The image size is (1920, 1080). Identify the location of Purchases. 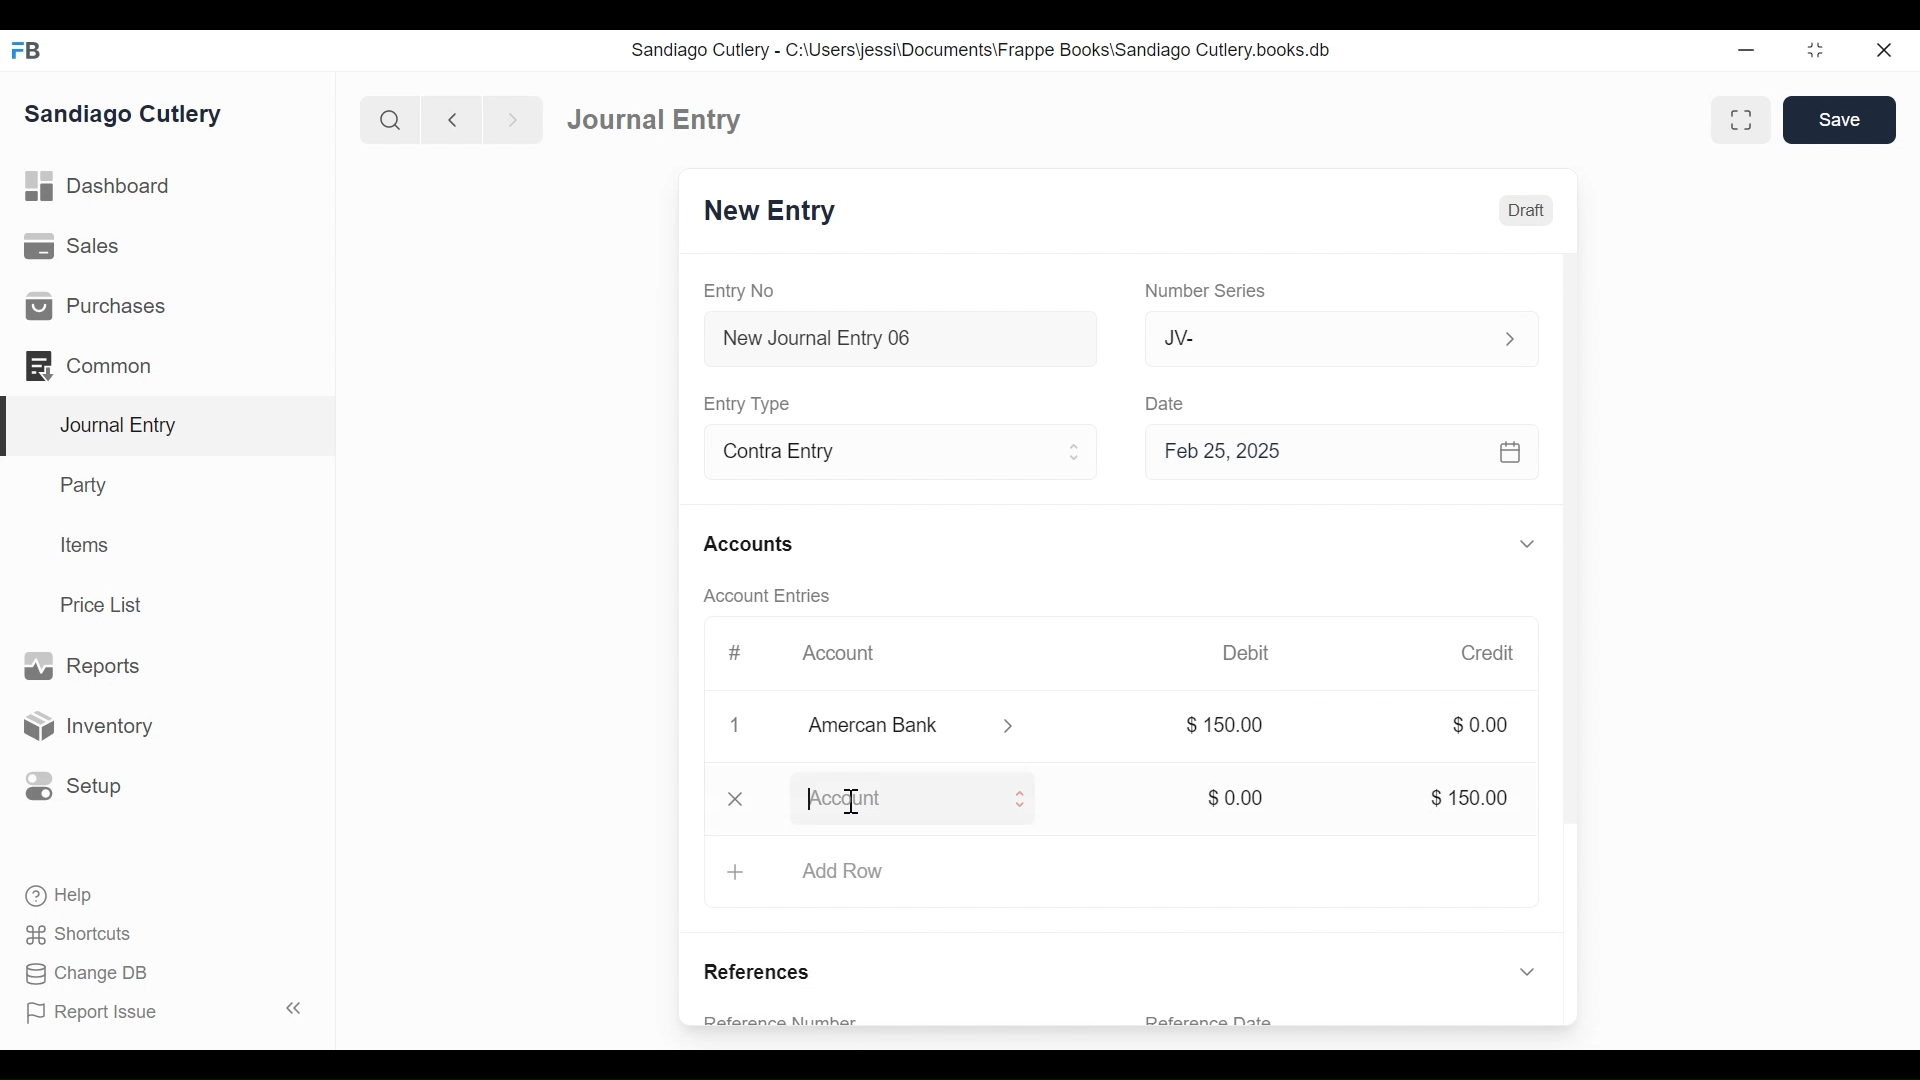
(94, 306).